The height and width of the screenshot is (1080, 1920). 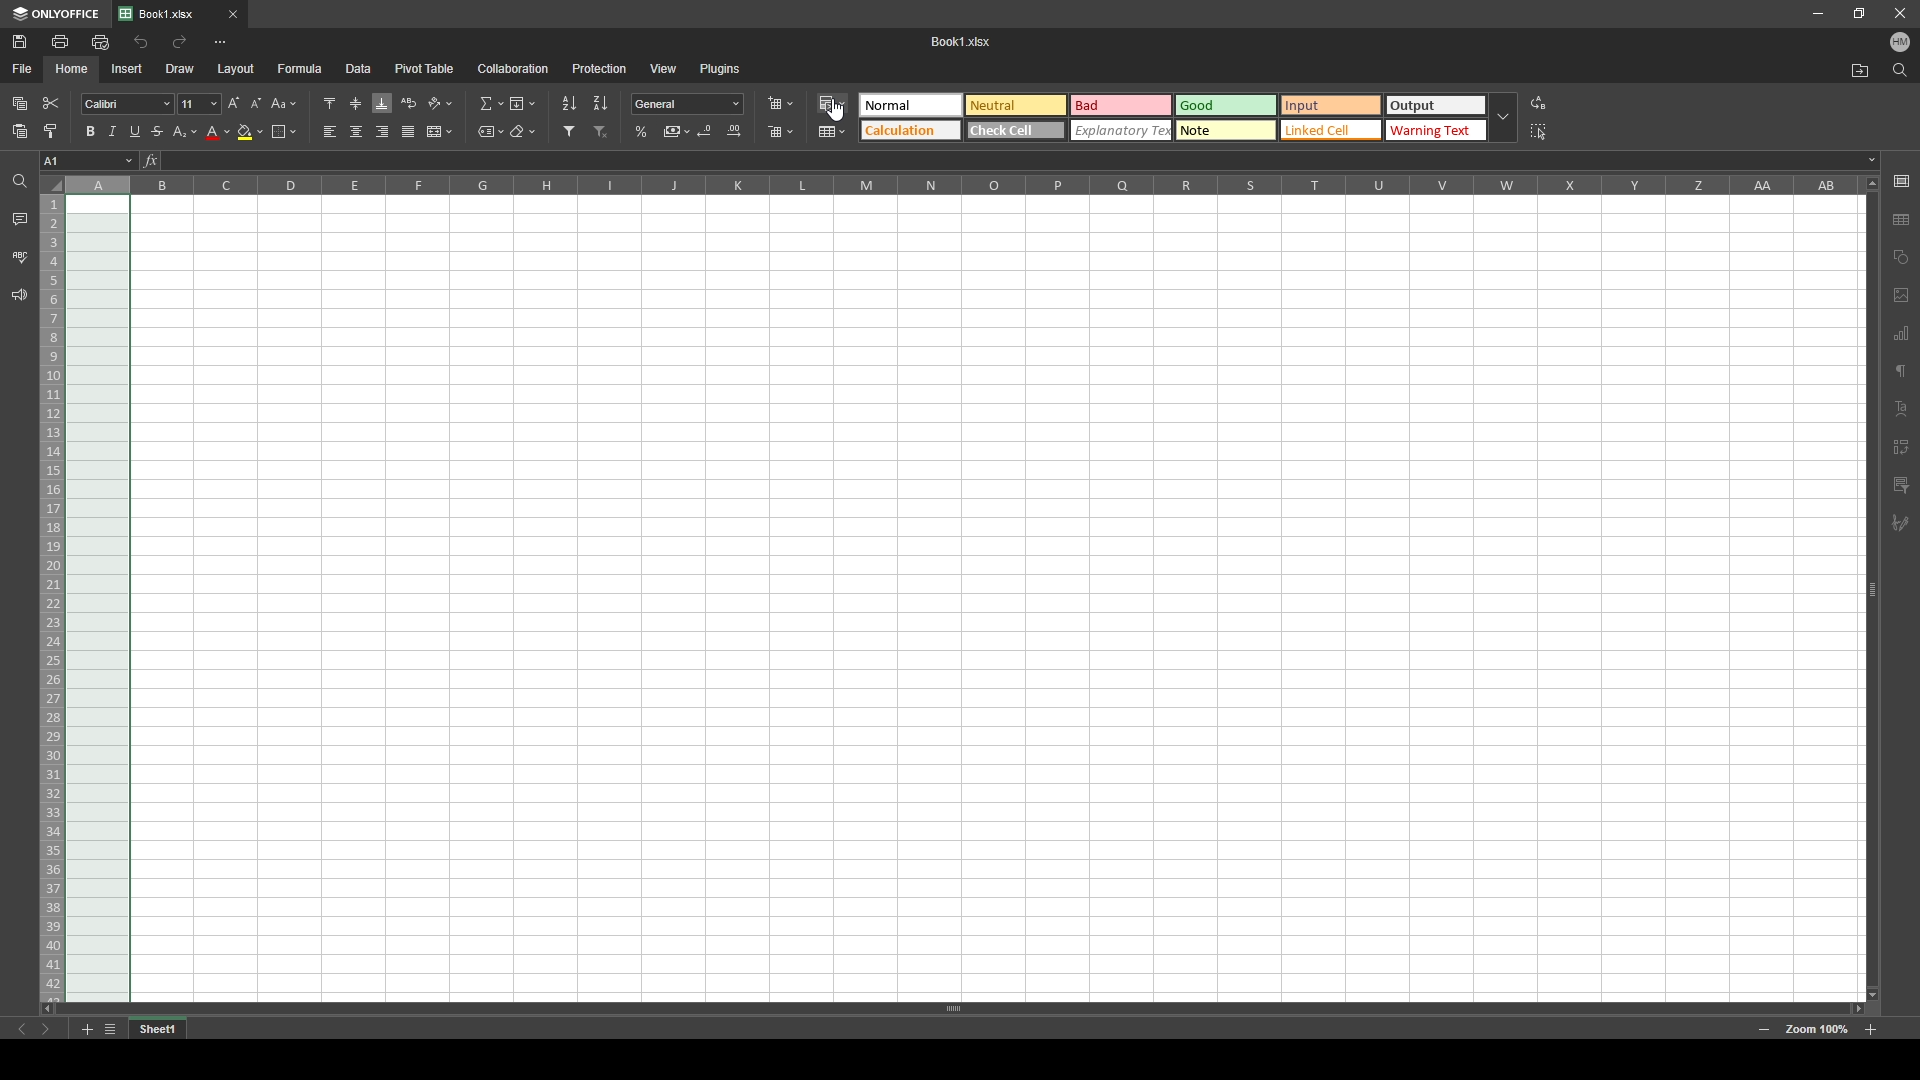 I want to click on copy, so click(x=20, y=103).